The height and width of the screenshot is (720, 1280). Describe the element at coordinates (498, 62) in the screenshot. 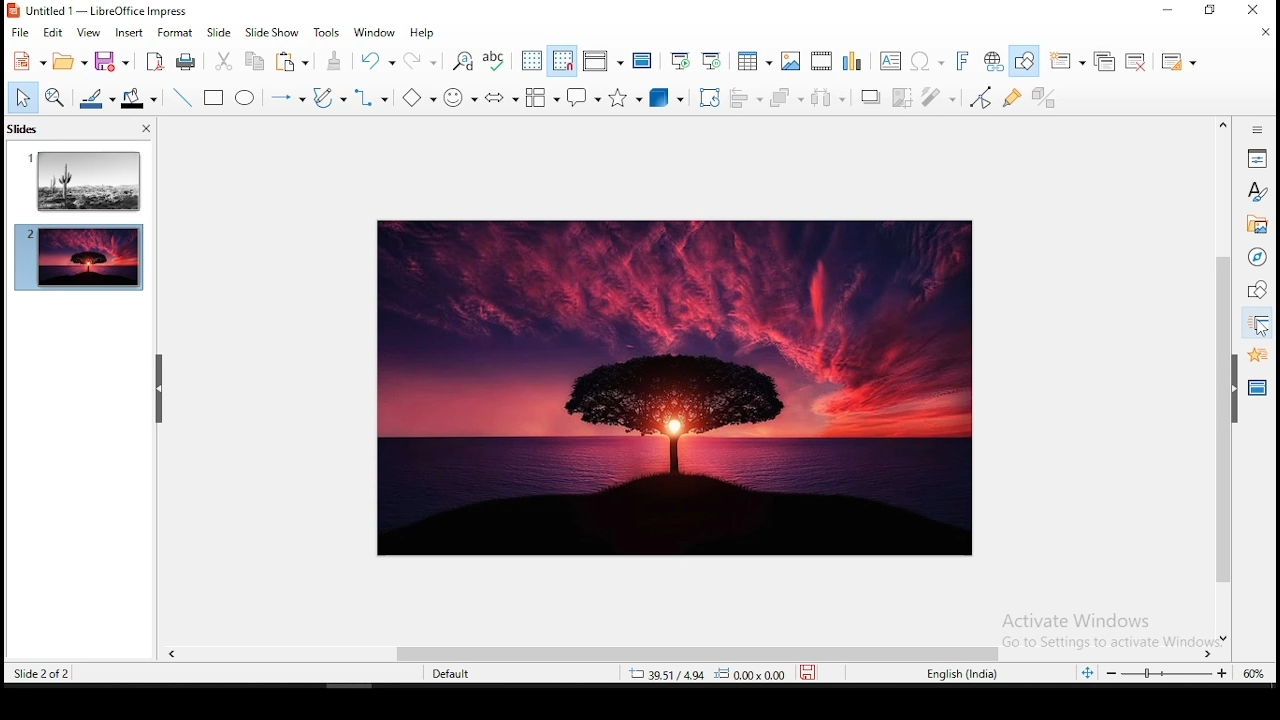

I see `spell check` at that location.